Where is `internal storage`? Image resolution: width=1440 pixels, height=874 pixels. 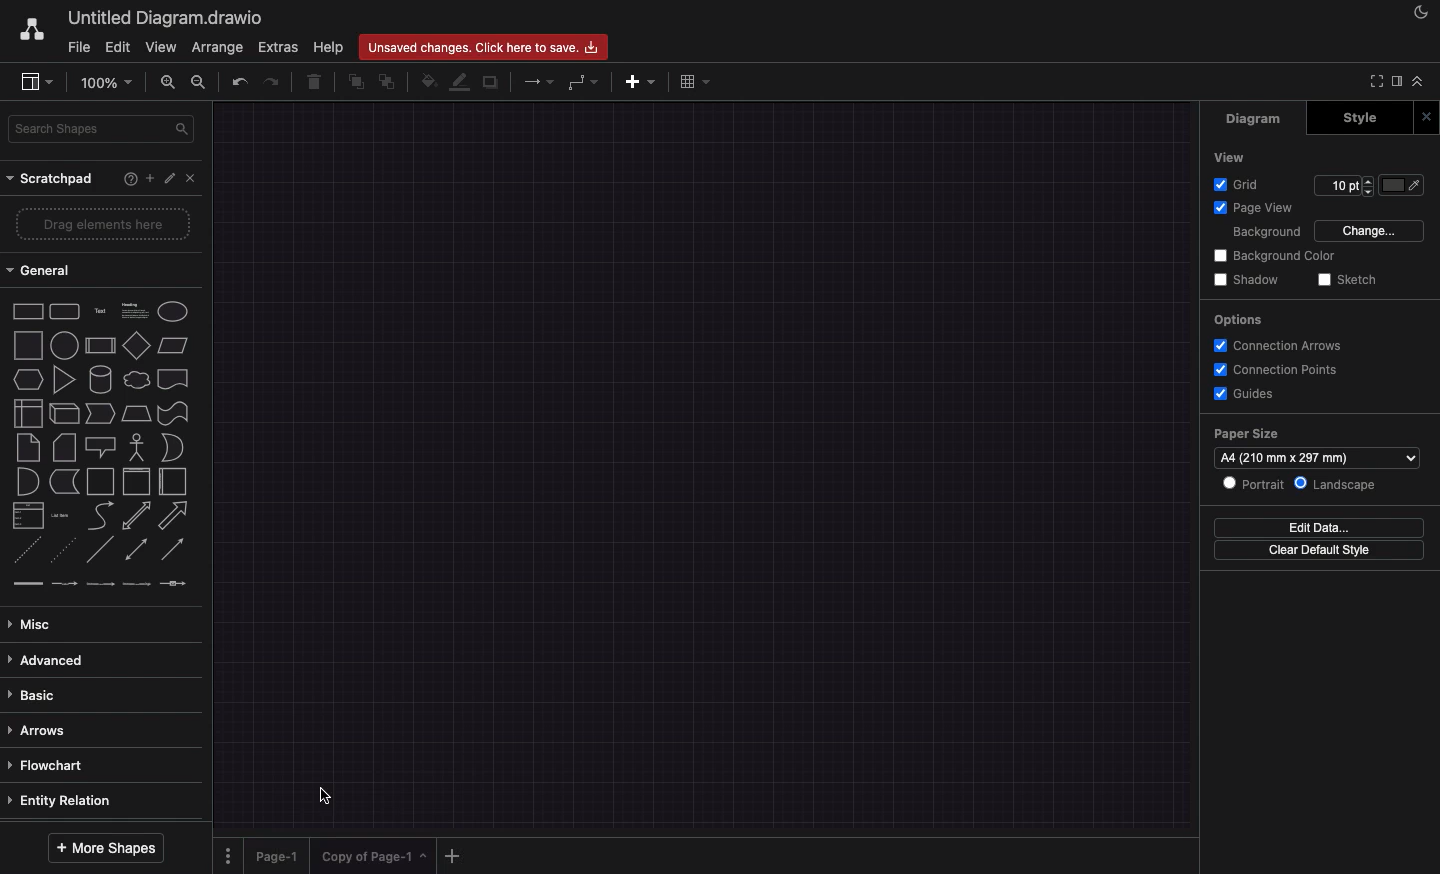
internal storage is located at coordinates (29, 413).